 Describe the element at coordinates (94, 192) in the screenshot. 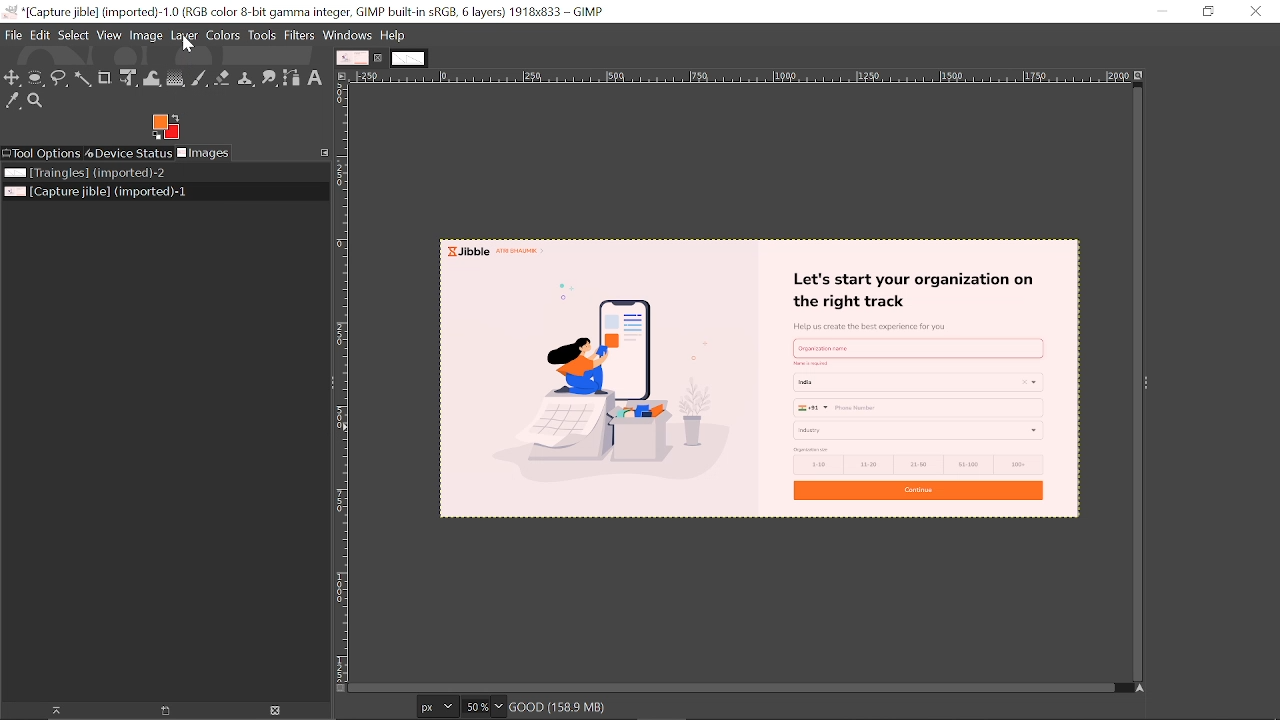

I see `Current image file` at that location.